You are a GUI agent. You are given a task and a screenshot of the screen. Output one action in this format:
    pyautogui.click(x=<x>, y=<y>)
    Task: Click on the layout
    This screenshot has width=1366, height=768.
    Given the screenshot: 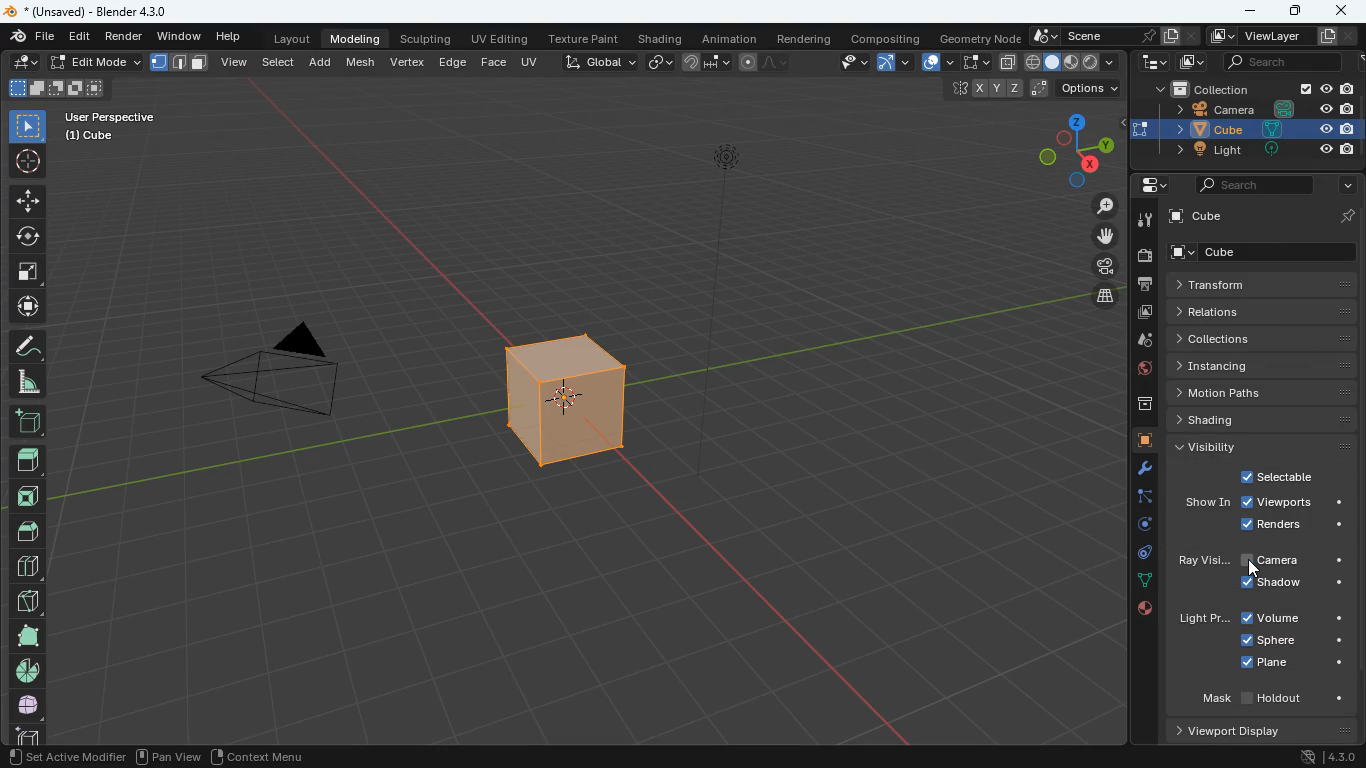 What is the action you would take?
    pyautogui.click(x=1072, y=64)
    